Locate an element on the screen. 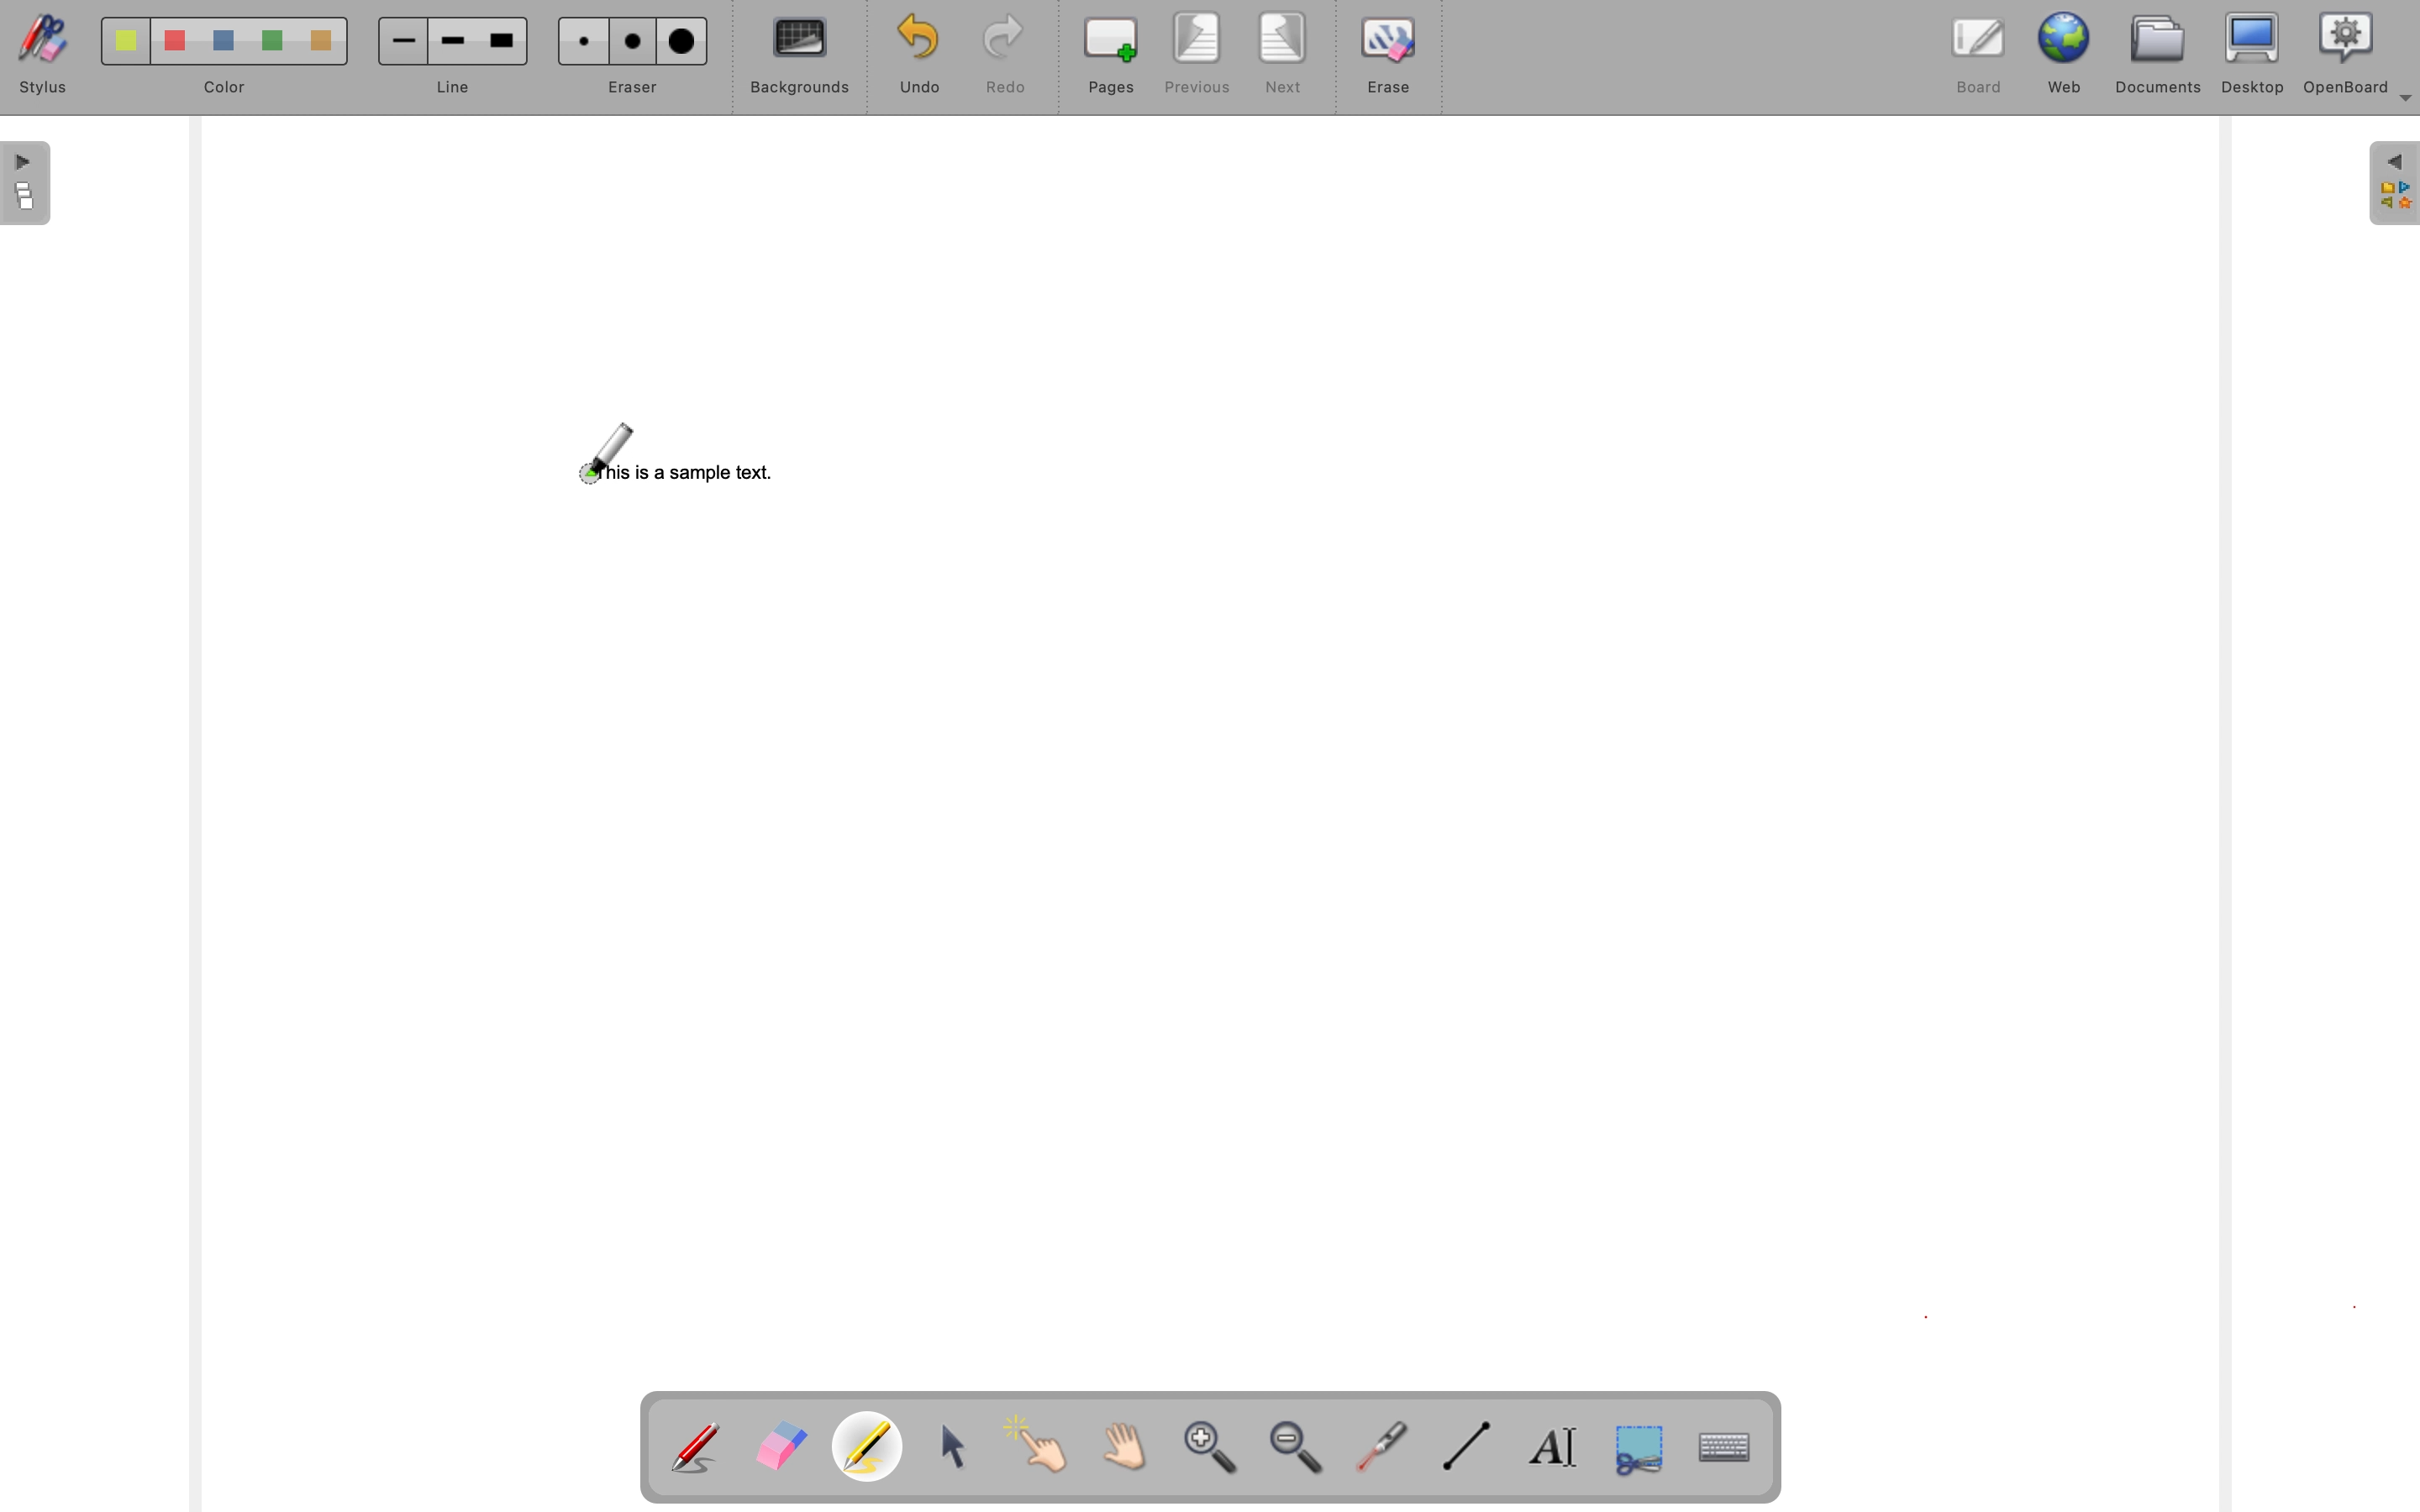 The width and height of the screenshot is (2420, 1512). Highlight is located at coordinates (874, 1443).